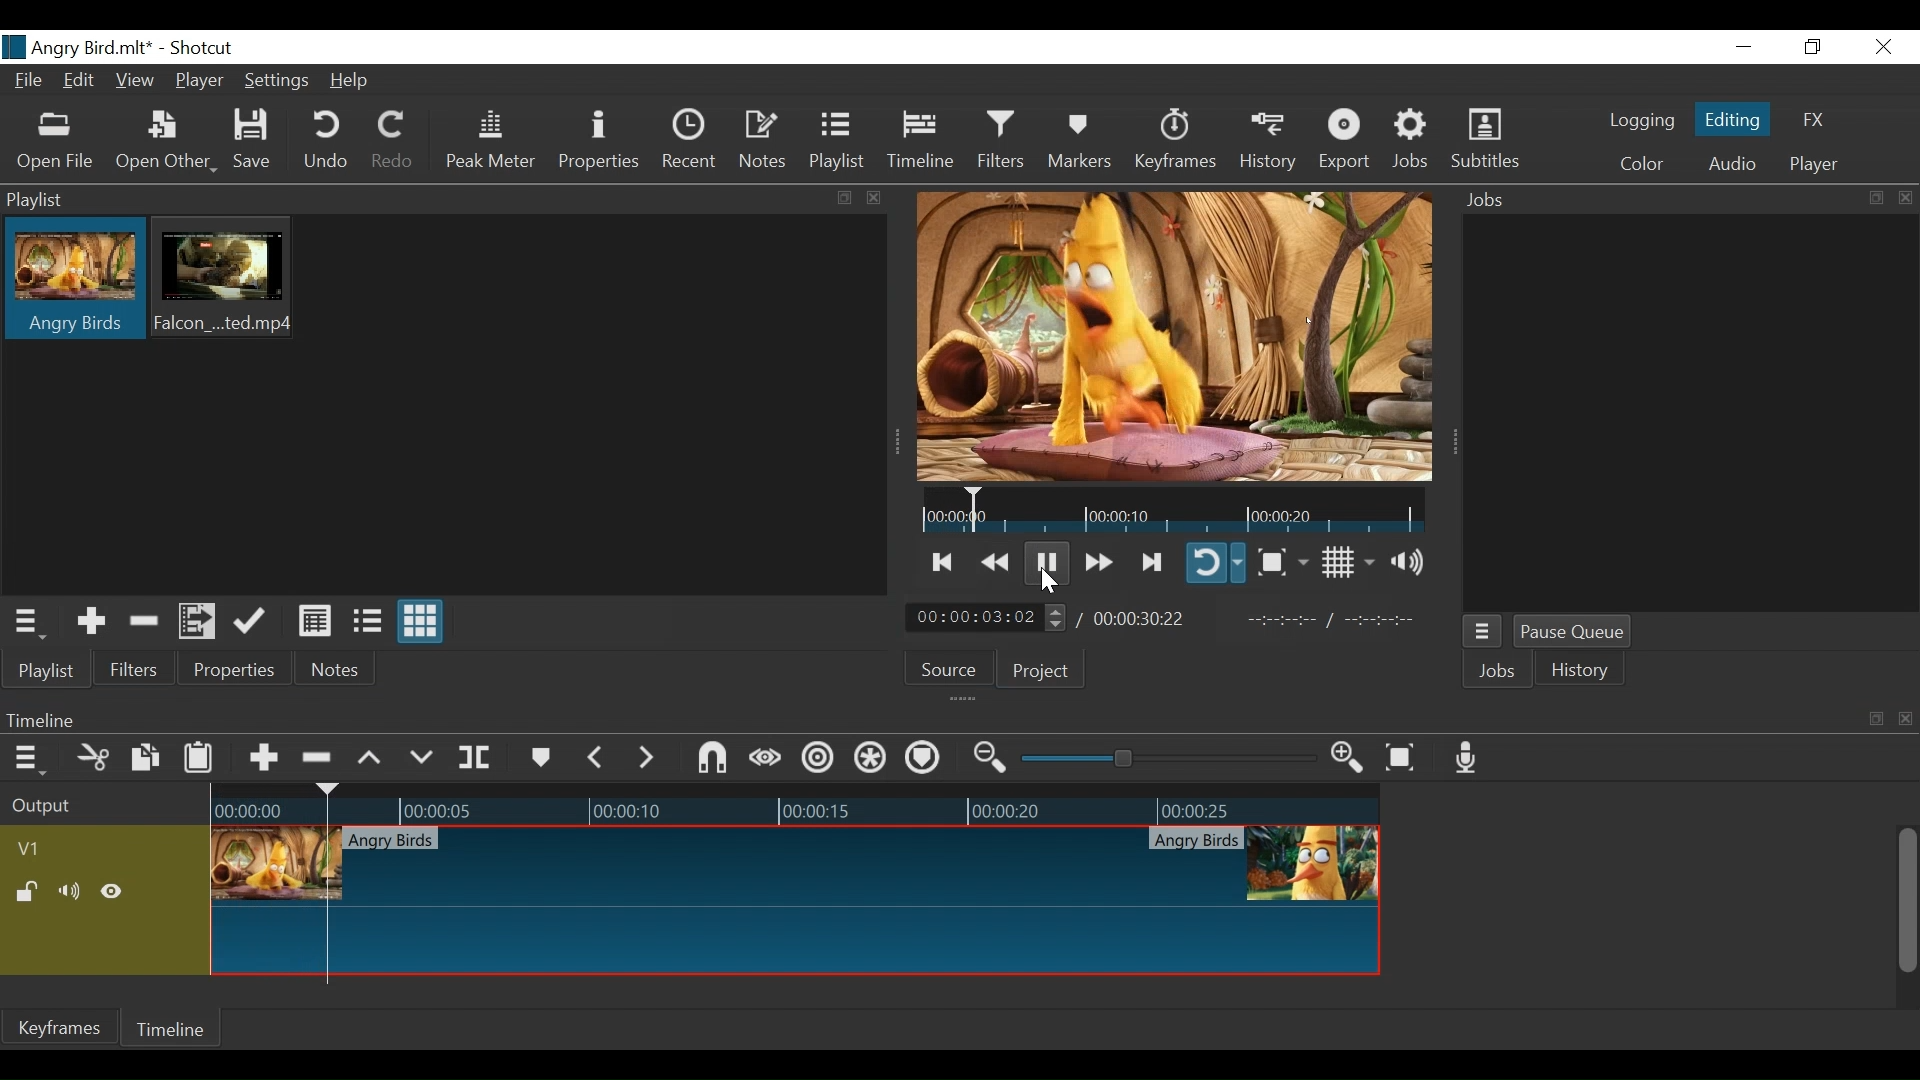 The width and height of the screenshot is (1920, 1080). What do you see at coordinates (1467, 760) in the screenshot?
I see `Record audio` at bounding box center [1467, 760].